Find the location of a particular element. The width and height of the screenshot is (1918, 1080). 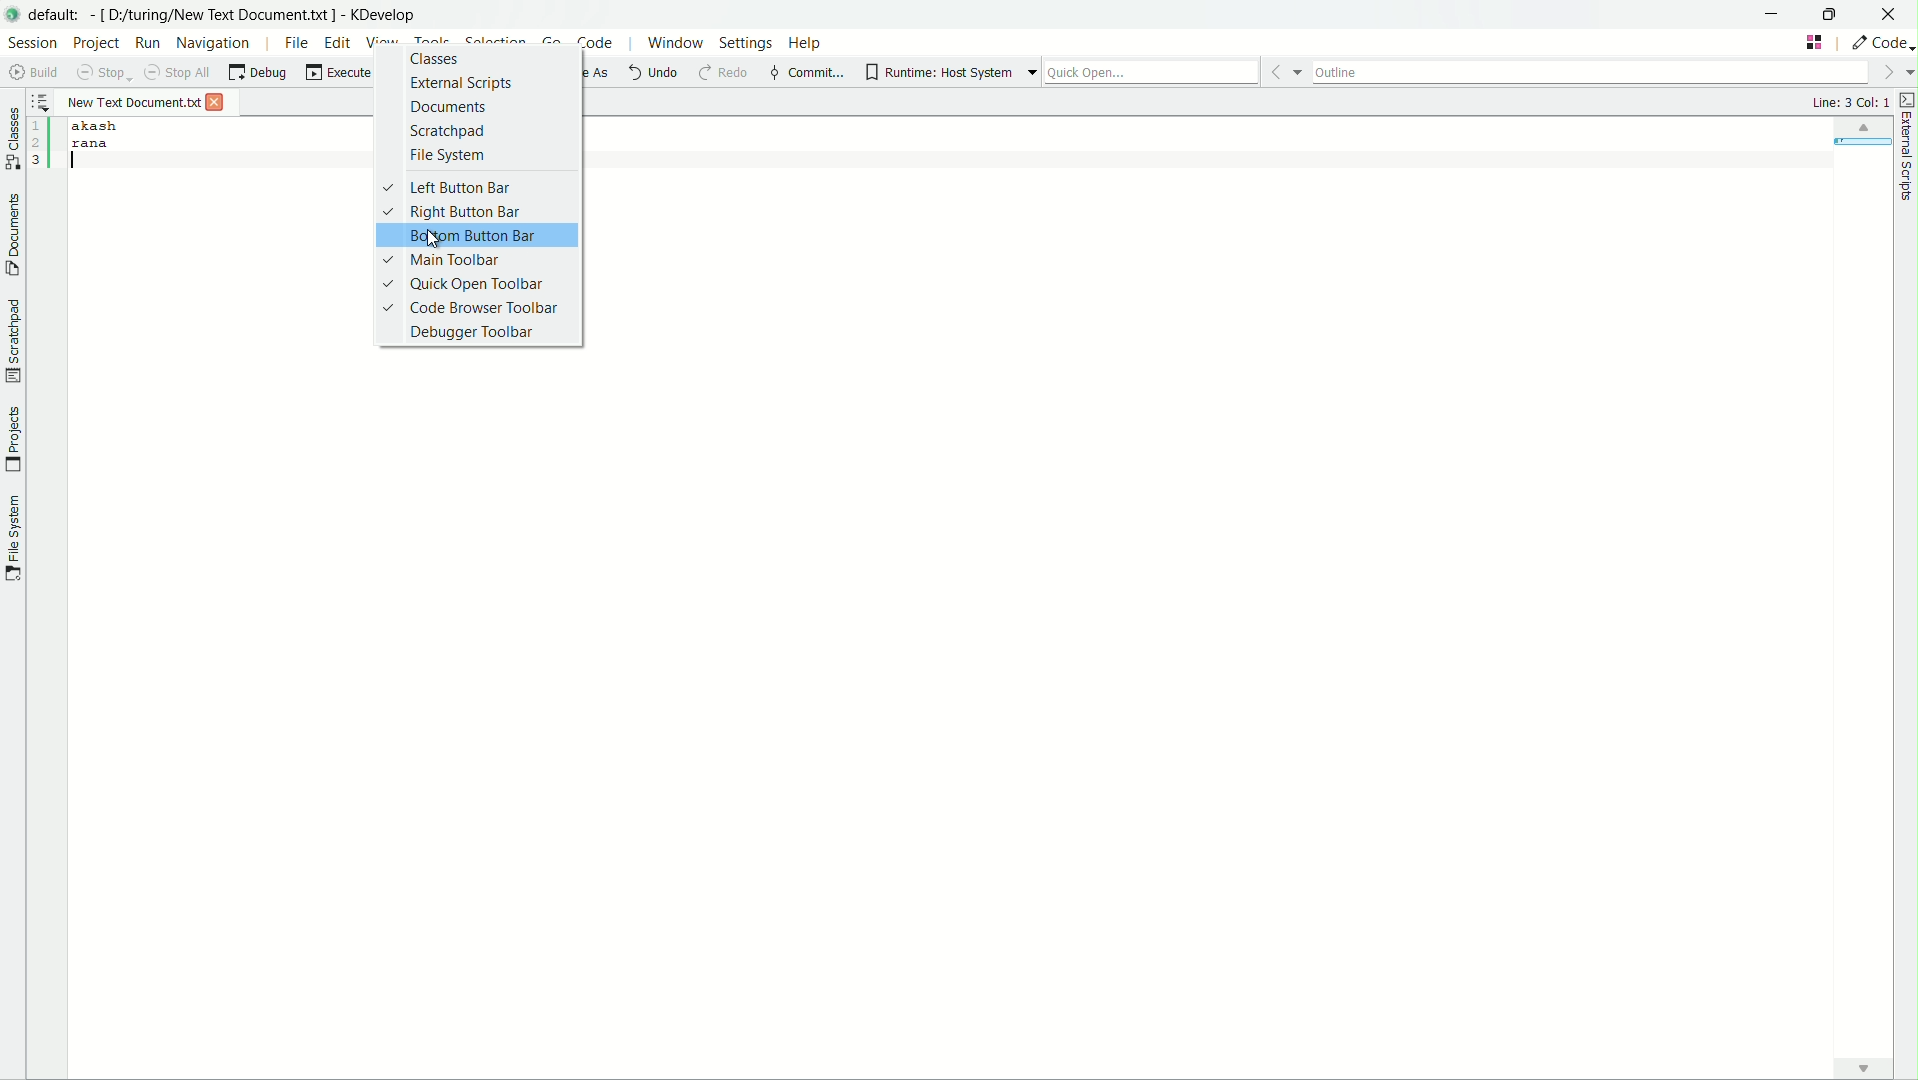

toggle classes is located at coordinates (12, 133).